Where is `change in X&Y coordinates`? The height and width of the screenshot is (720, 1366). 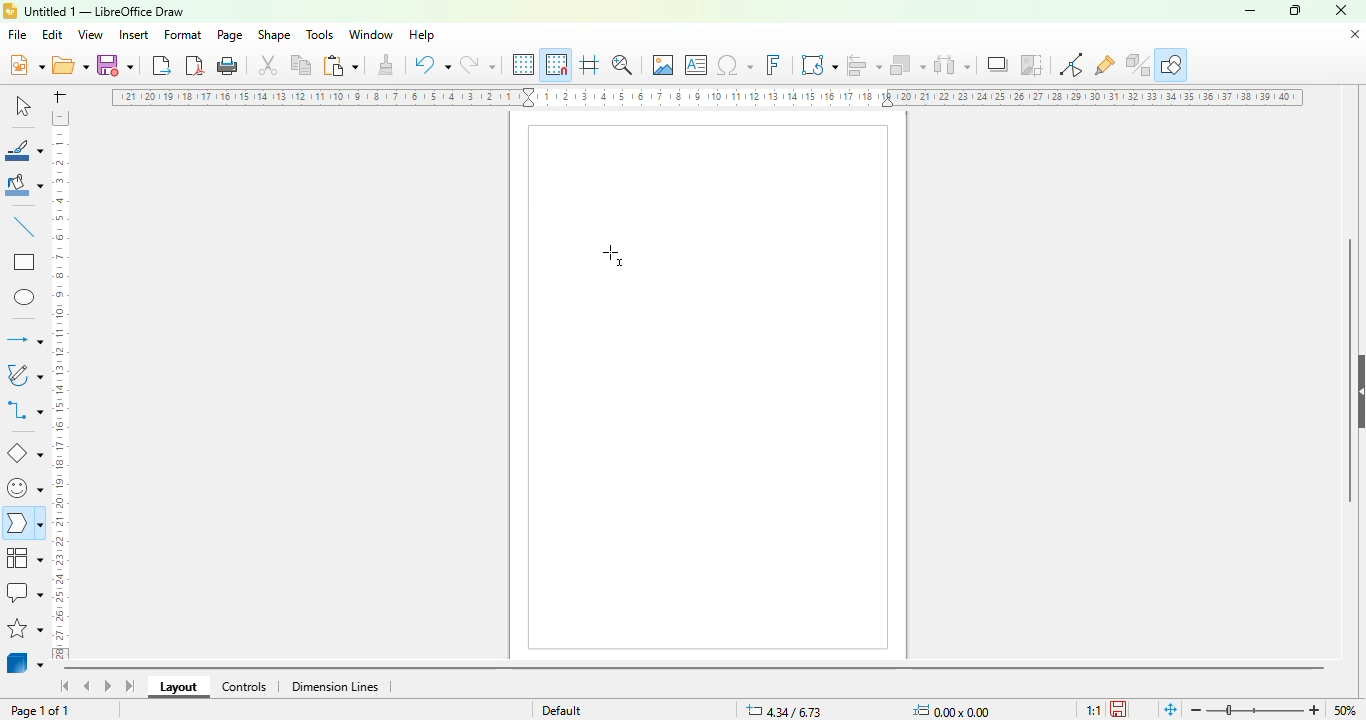
change in X&Y coordinates is located at coordinates (784, 710).